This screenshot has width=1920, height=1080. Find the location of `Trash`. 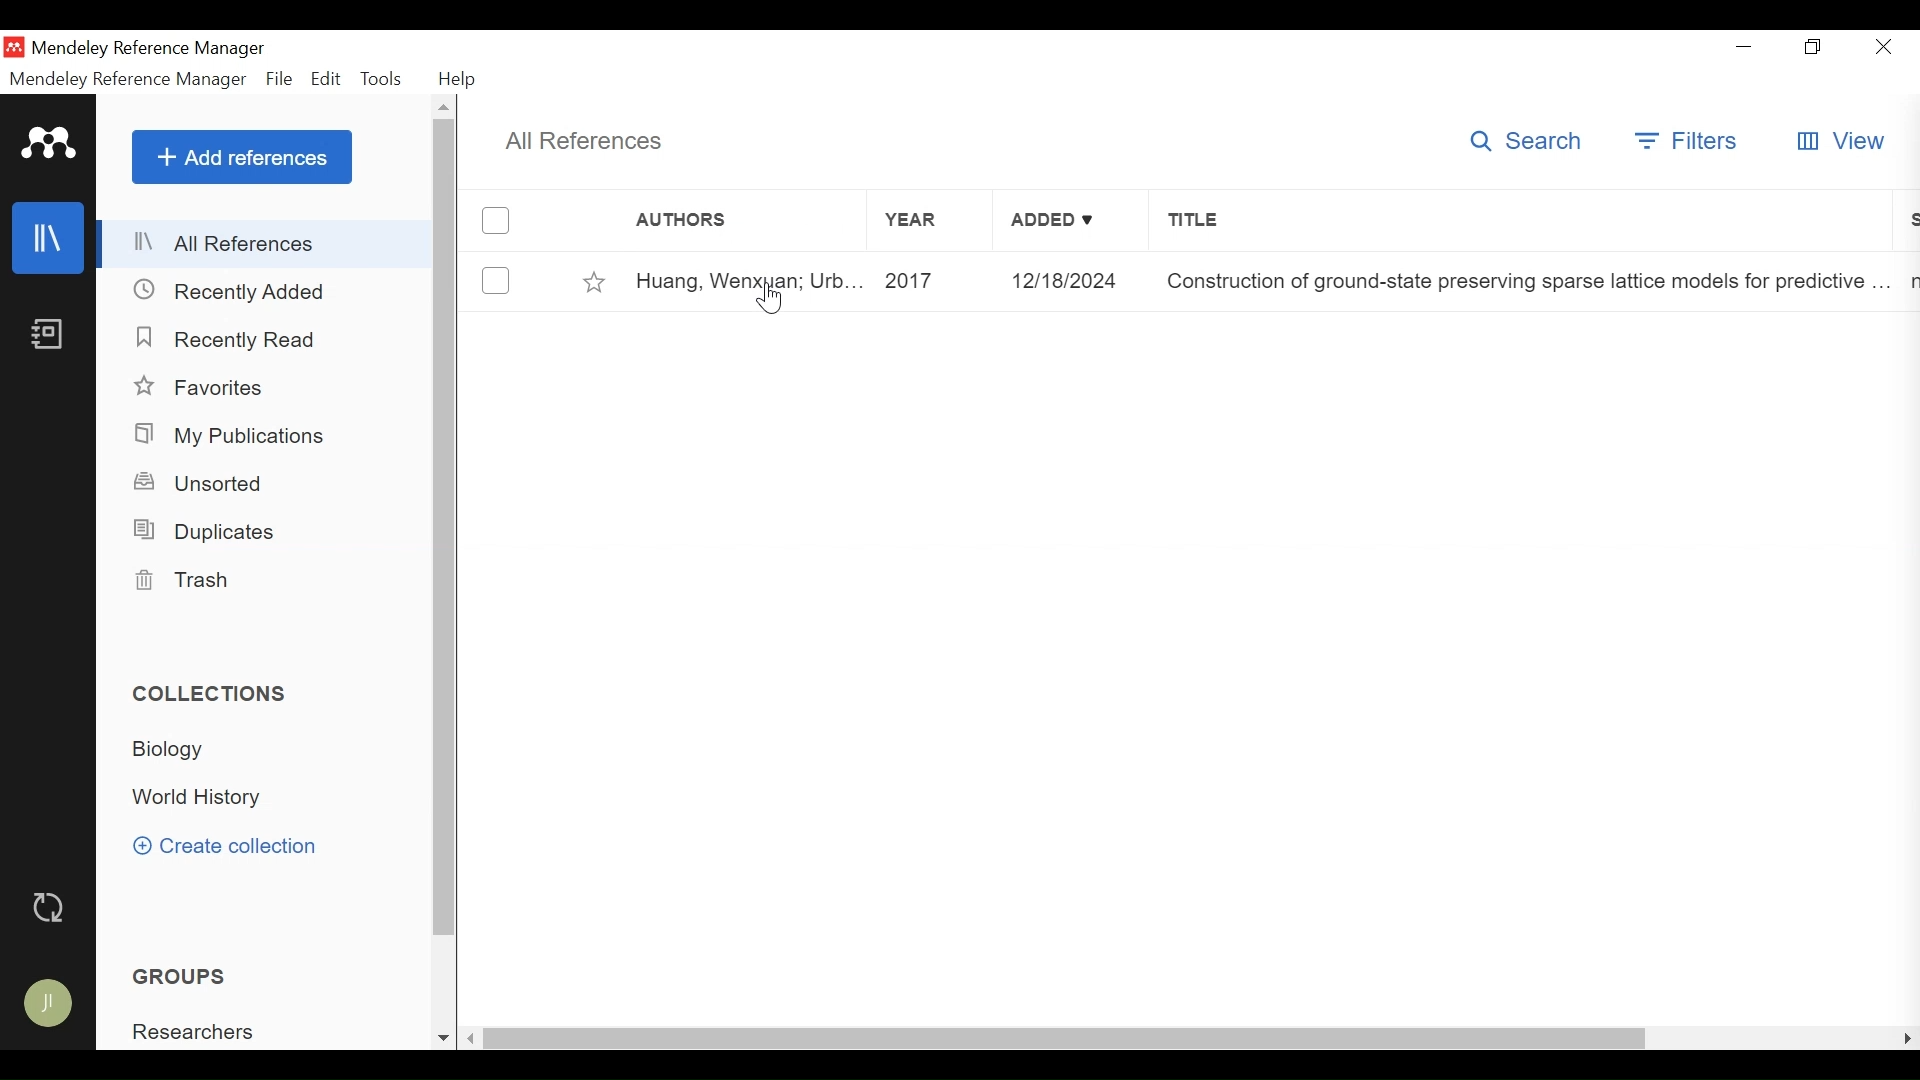

Trash is located at coordinates (193, 580).